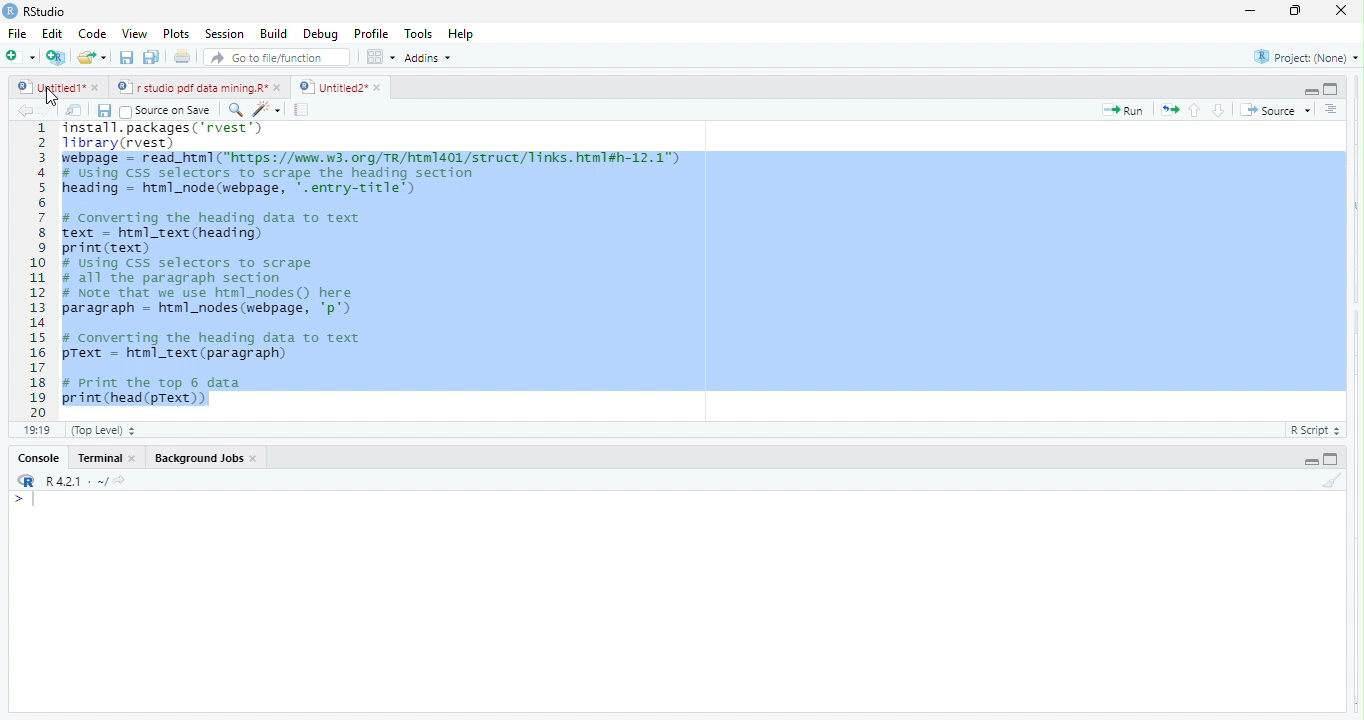  Describe the element at coordinates (1292, 13) in the screenshot. I see `minimize` at that location.